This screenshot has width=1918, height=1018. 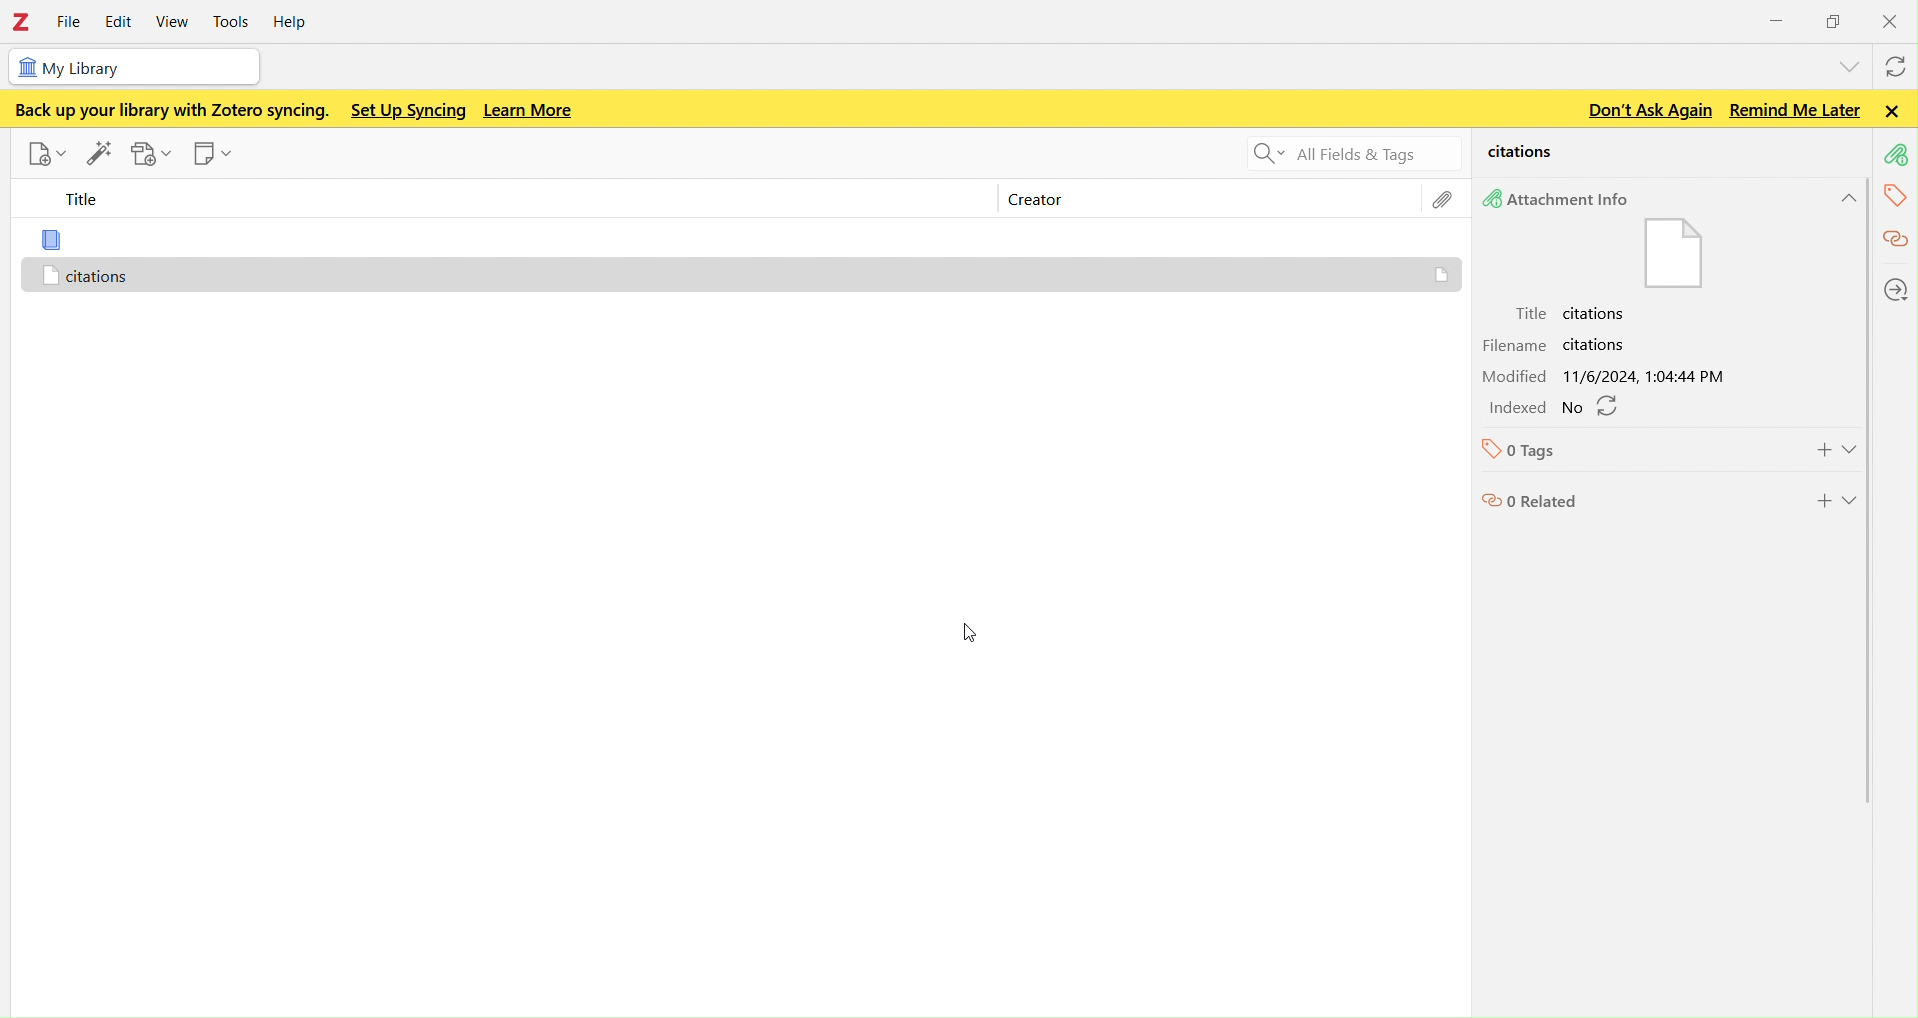 What do you see at coordinates (23, 21) in the screenshot?
I see `Zotero - logo` at bounding box center [23, 21].